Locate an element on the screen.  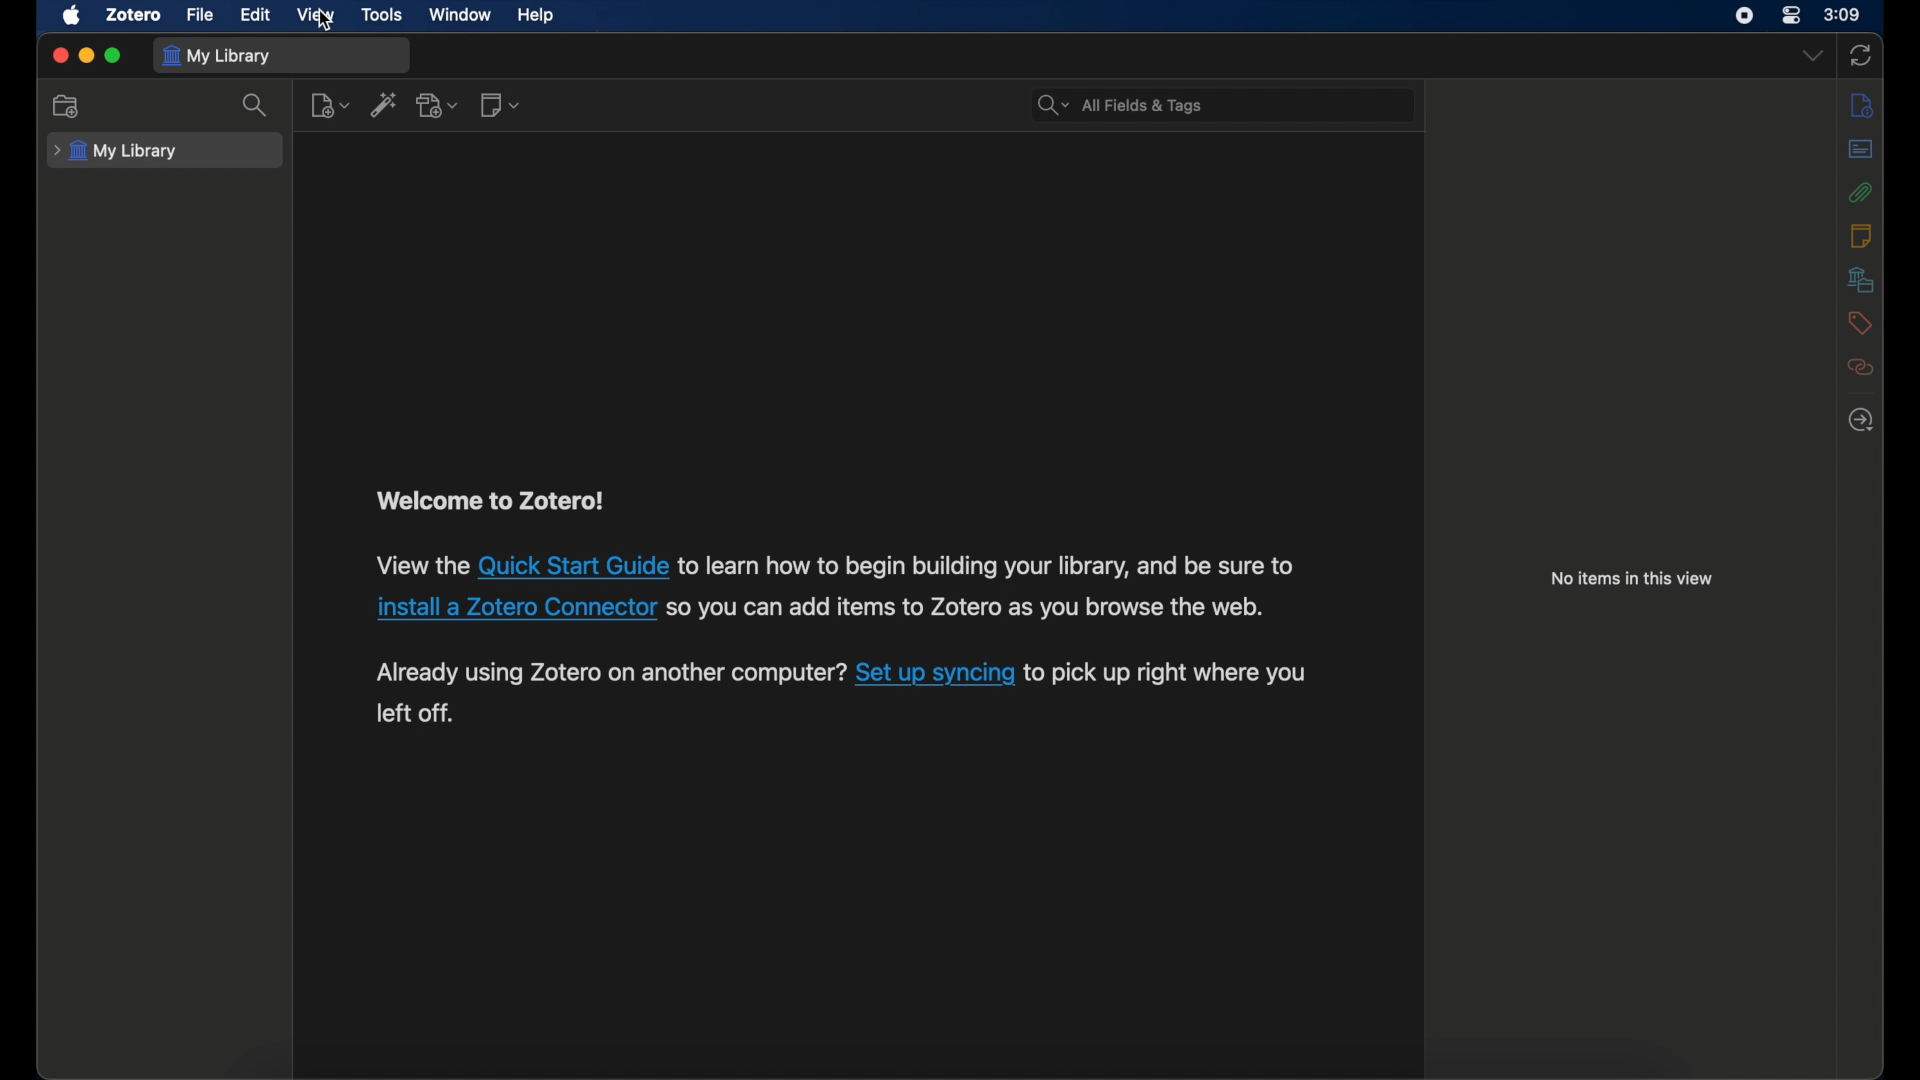
video is located at coordinates (314, 13).